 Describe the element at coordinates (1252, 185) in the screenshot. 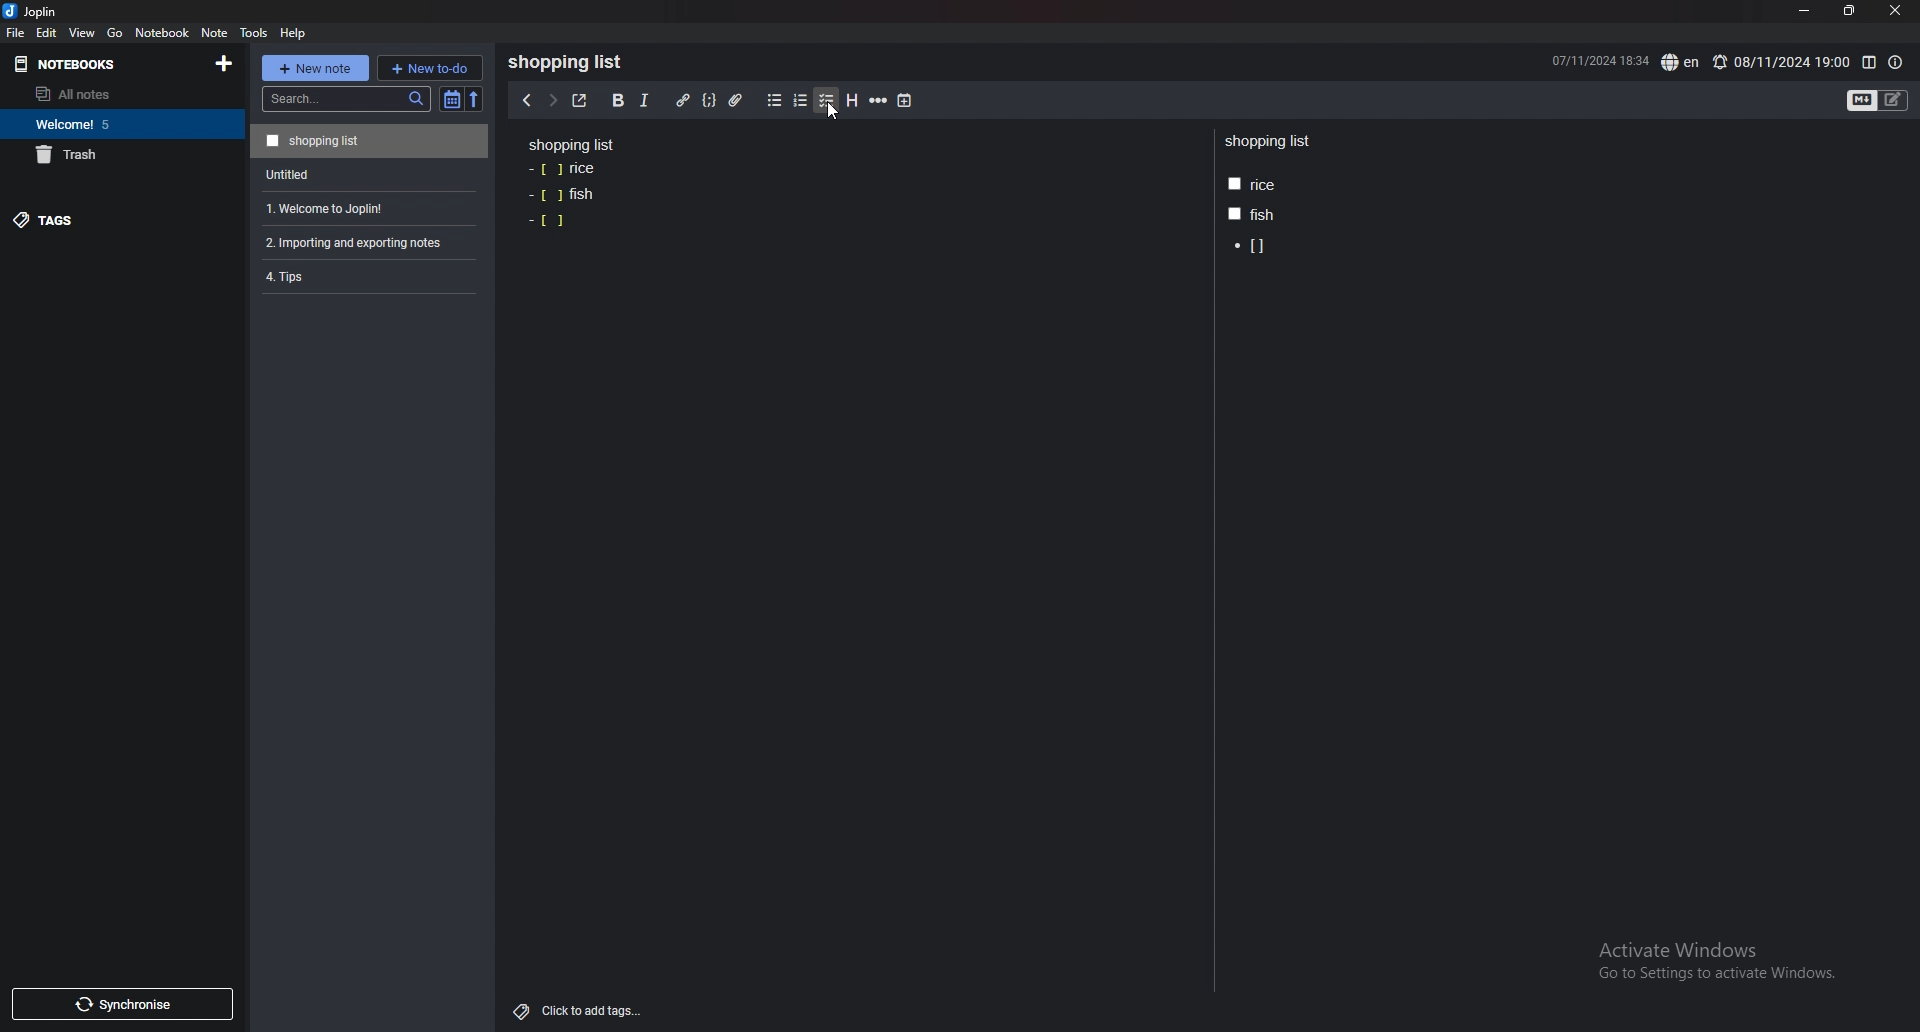

I see `rice` at that location.